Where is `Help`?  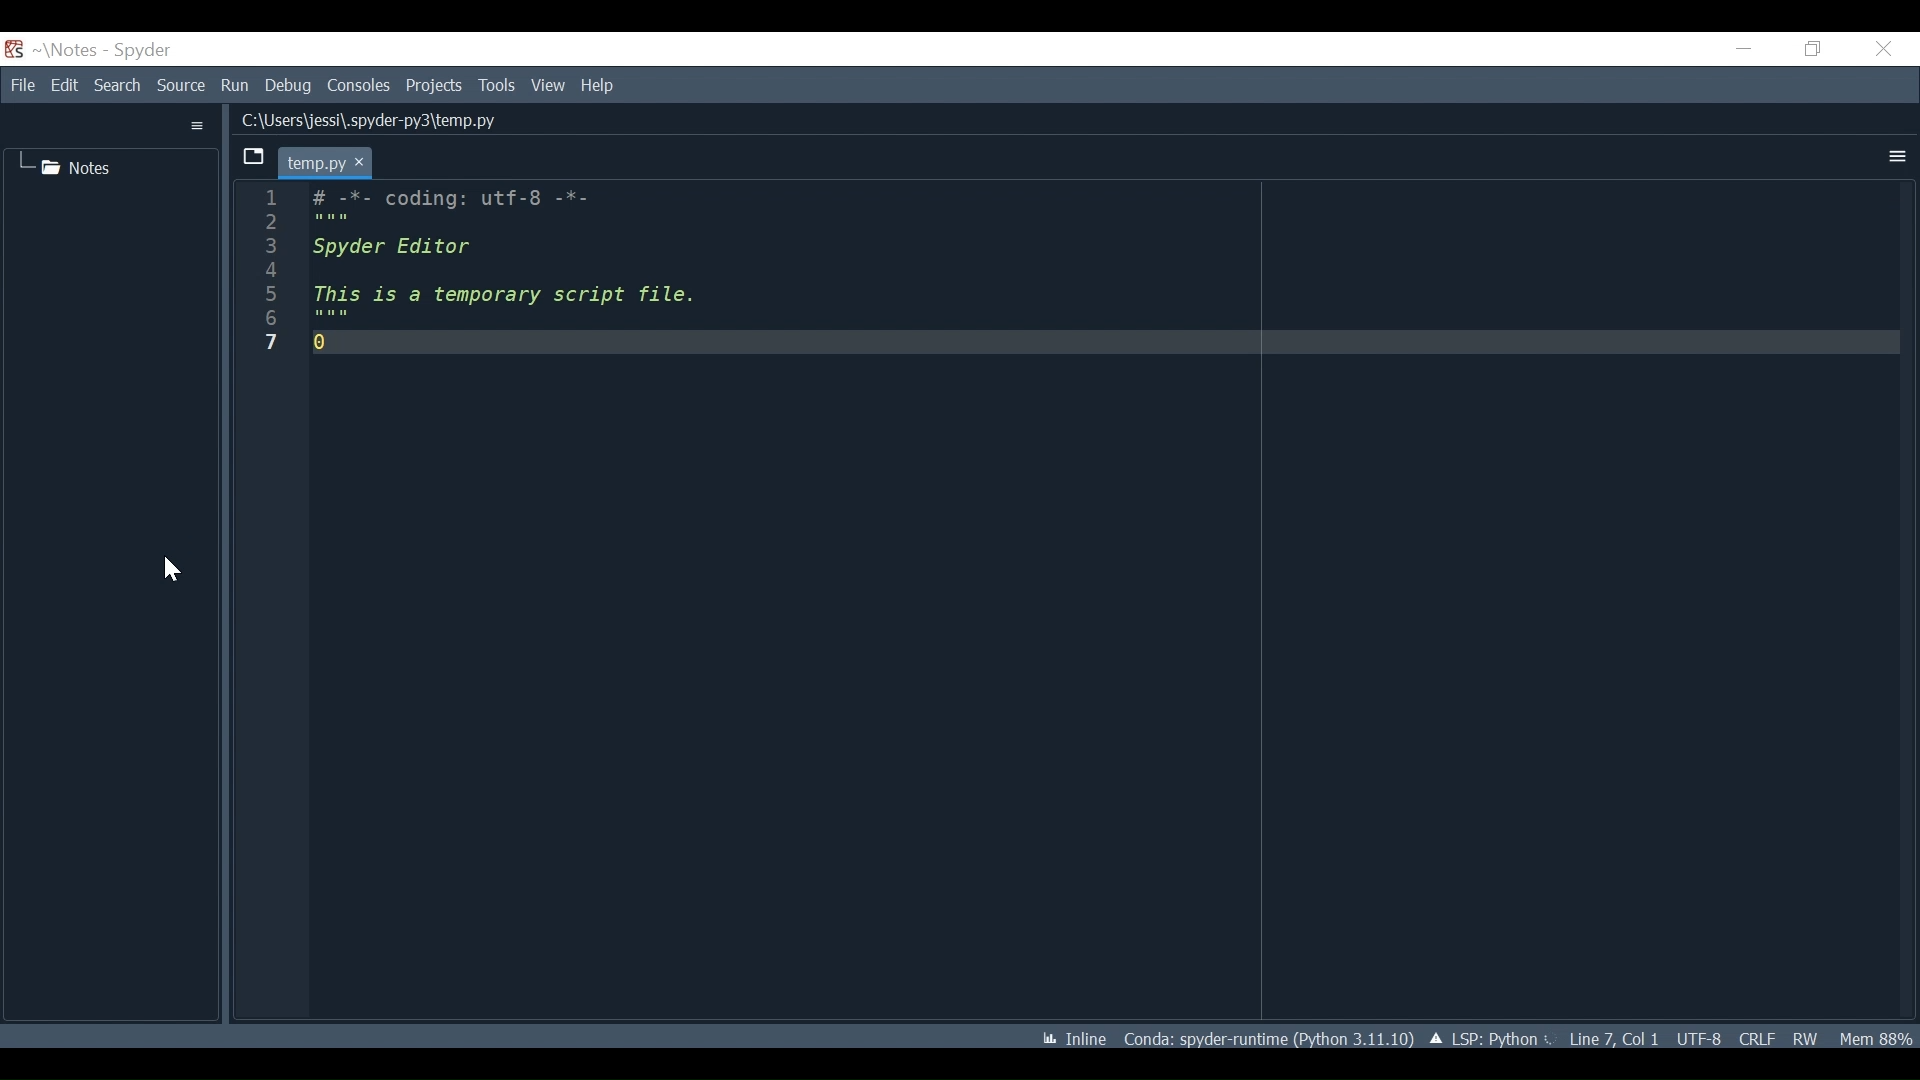
Help is located at coordinates (599, 88).